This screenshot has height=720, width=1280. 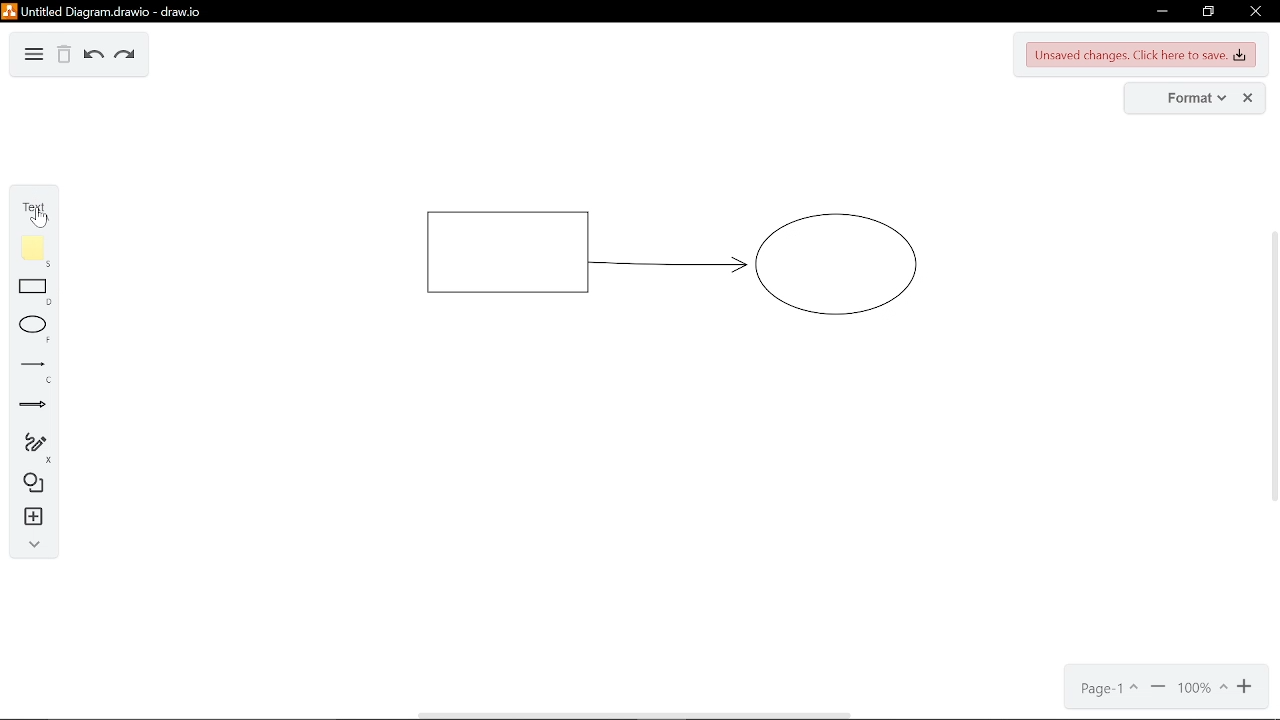 I want to click on note, so click(x=37, y=252).